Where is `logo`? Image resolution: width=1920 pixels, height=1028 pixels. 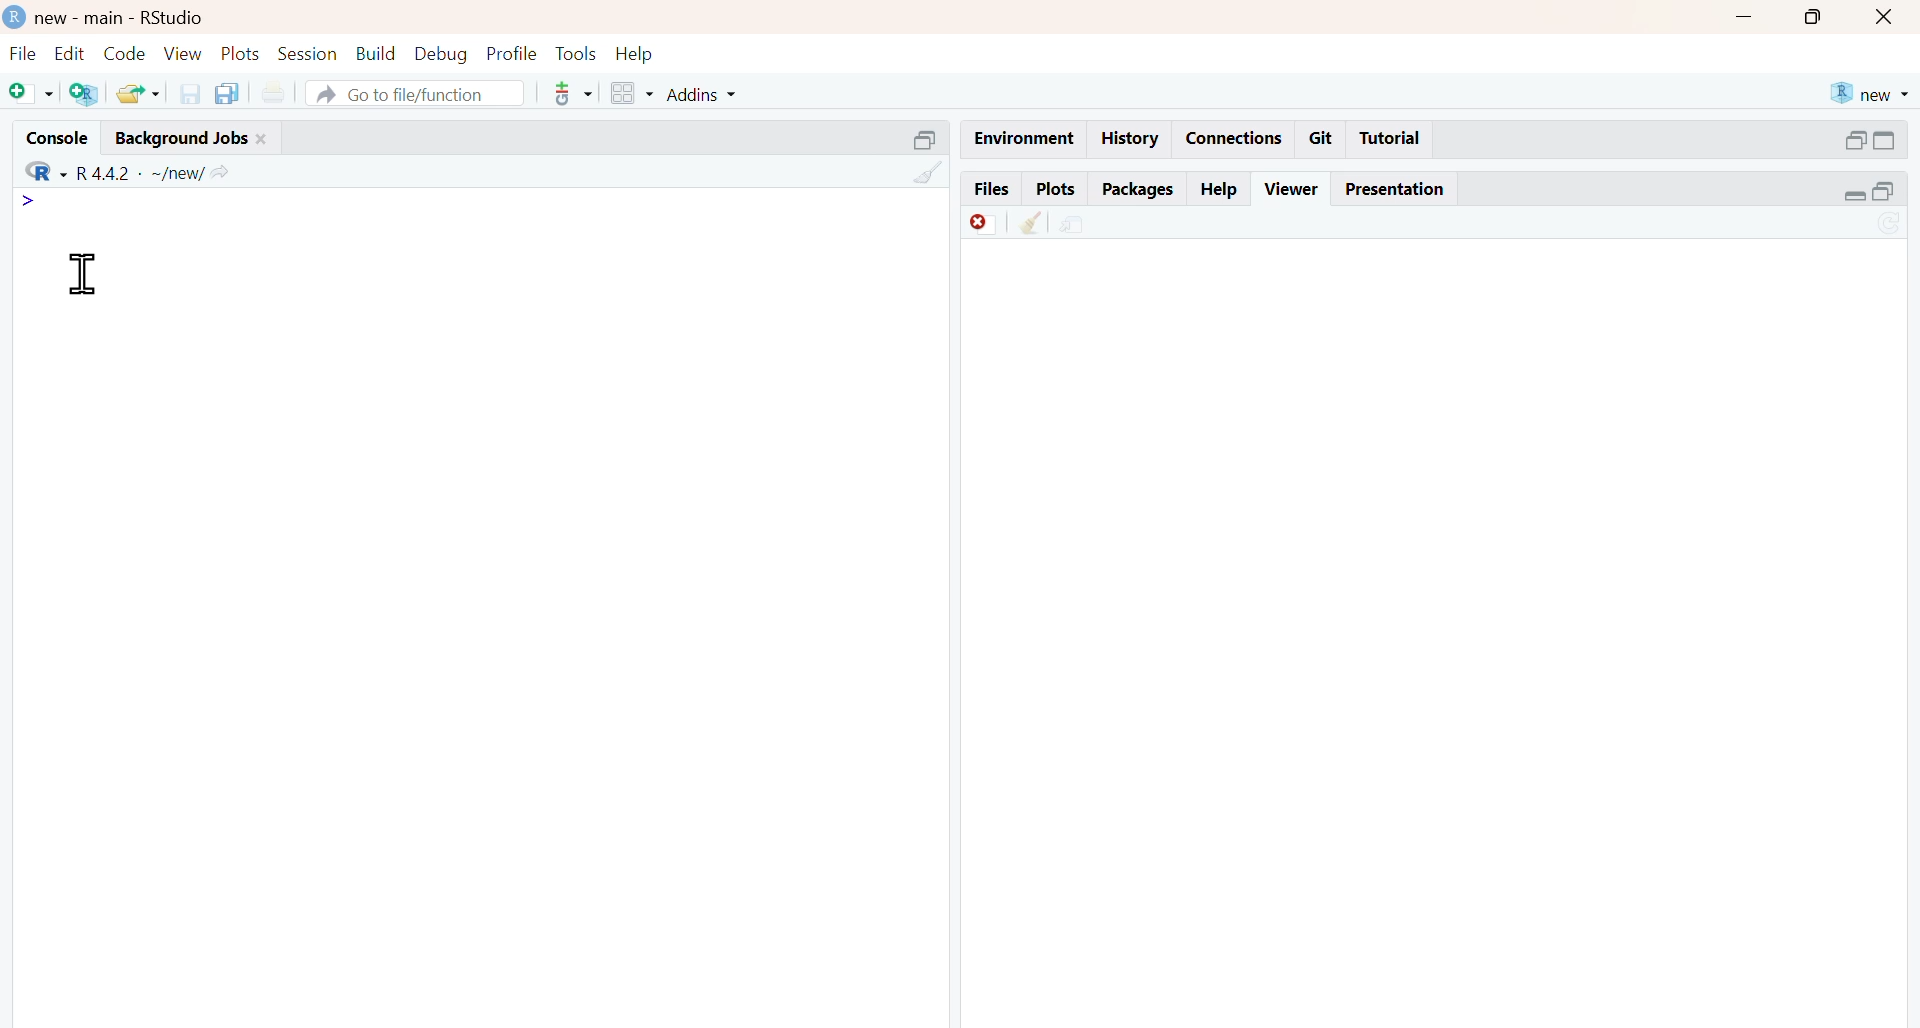
logo is located at coordinates (17, 16).